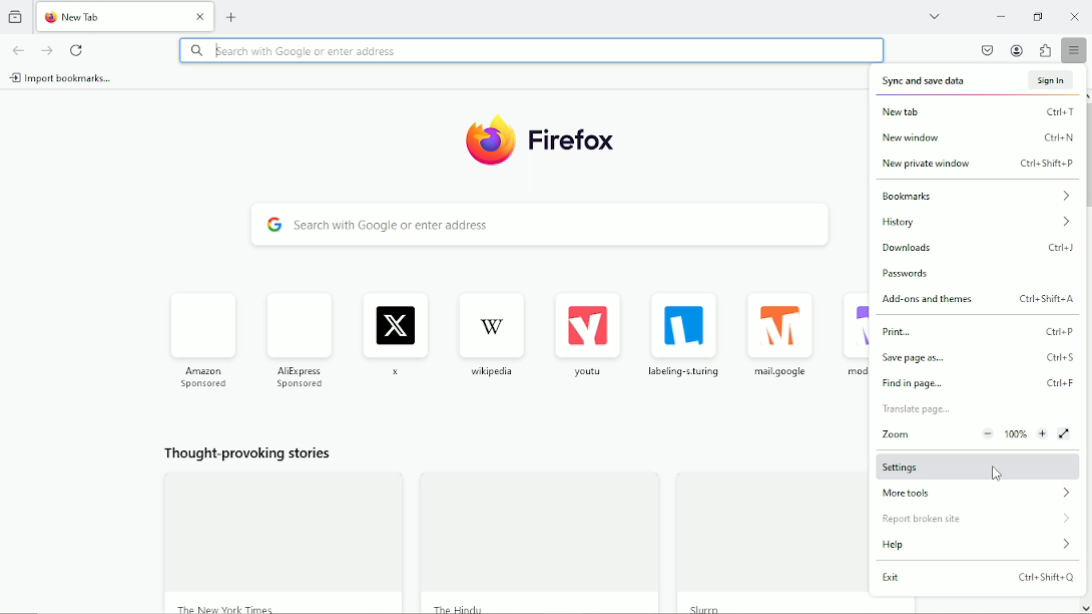 This screenshot has height=614, width=1092. I want to click on Logo, so click(545, 141).